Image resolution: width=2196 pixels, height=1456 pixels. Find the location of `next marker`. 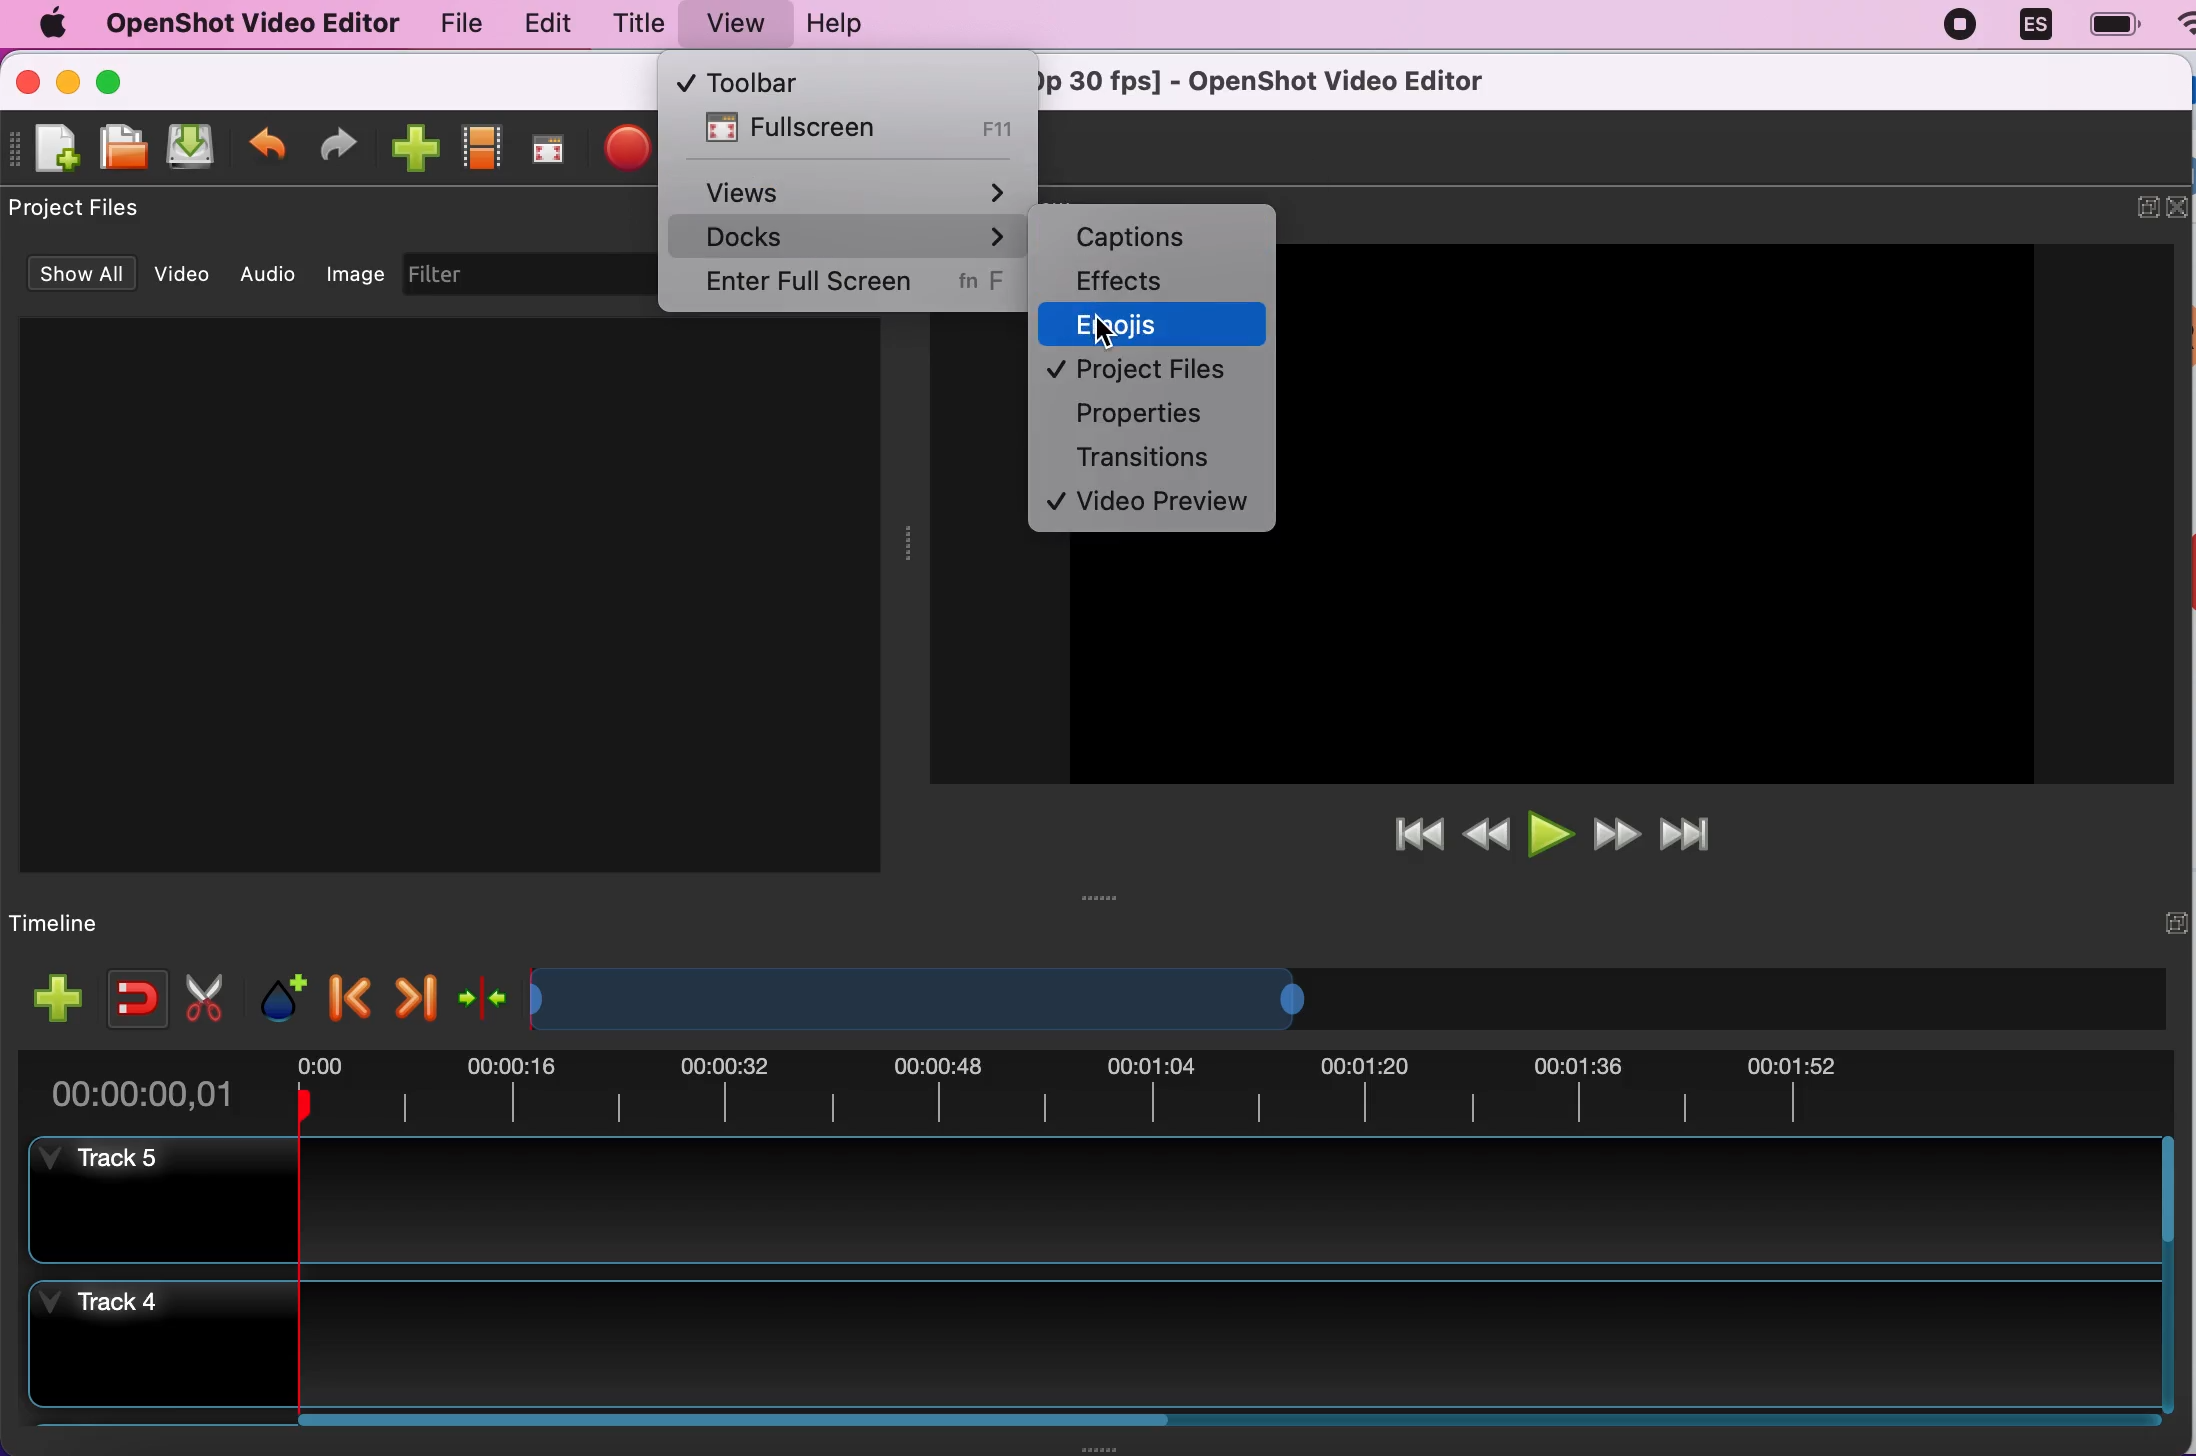

next marker is located at coordinates (412, 993).